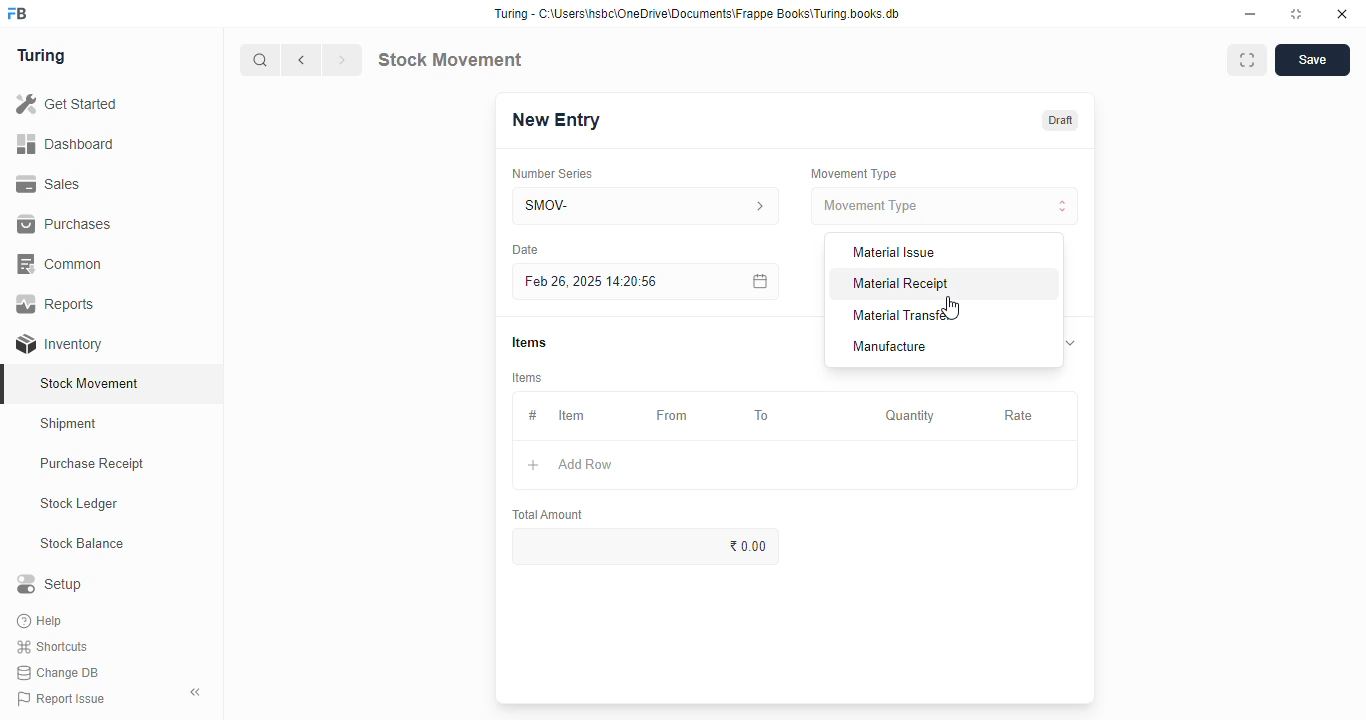  I want to click on change DB, so click(58, 673).